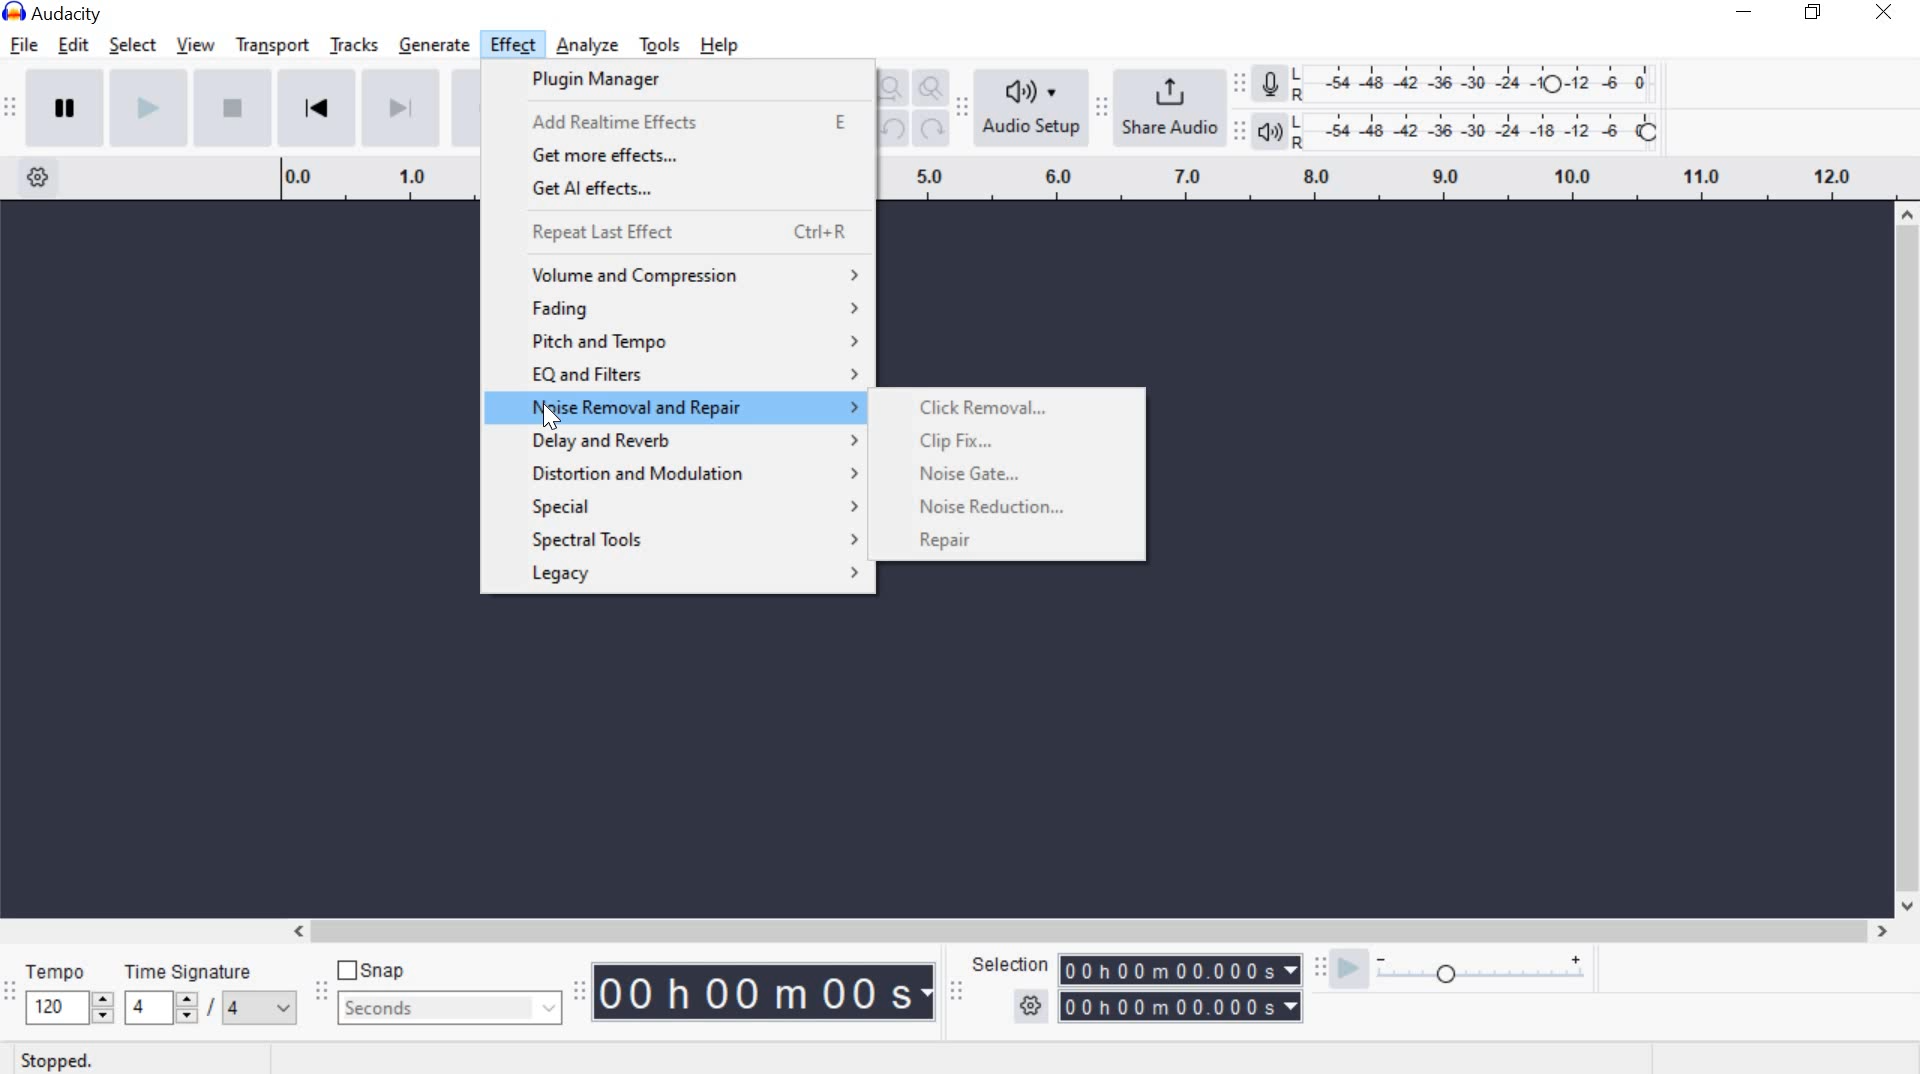 Image resolution: width=1920 pixels, height=1074 pixels. I want to click on noise gate, so click(975, 474).